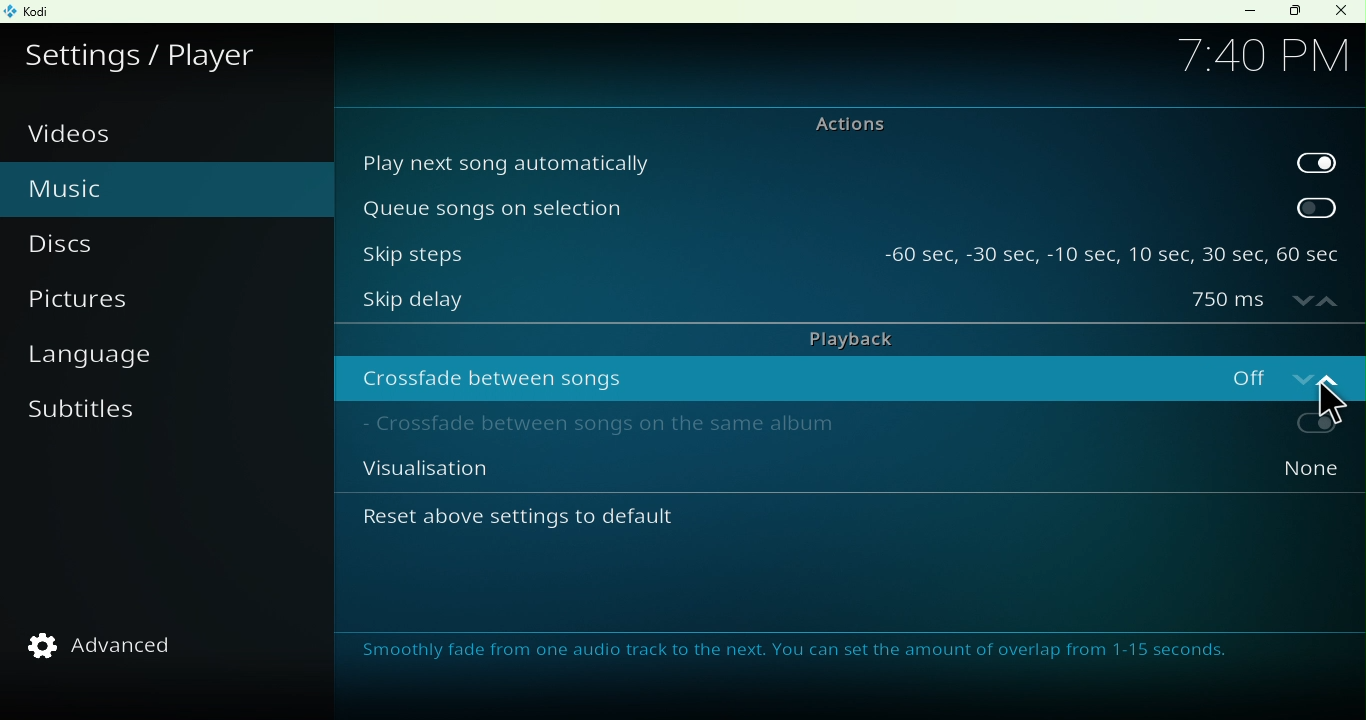 Image resolution: width=1366 pixels, height=720 pixels. Describe the element at coordinates (765, 377) in the screenshot. I see `Crossfade between songs` at that location.